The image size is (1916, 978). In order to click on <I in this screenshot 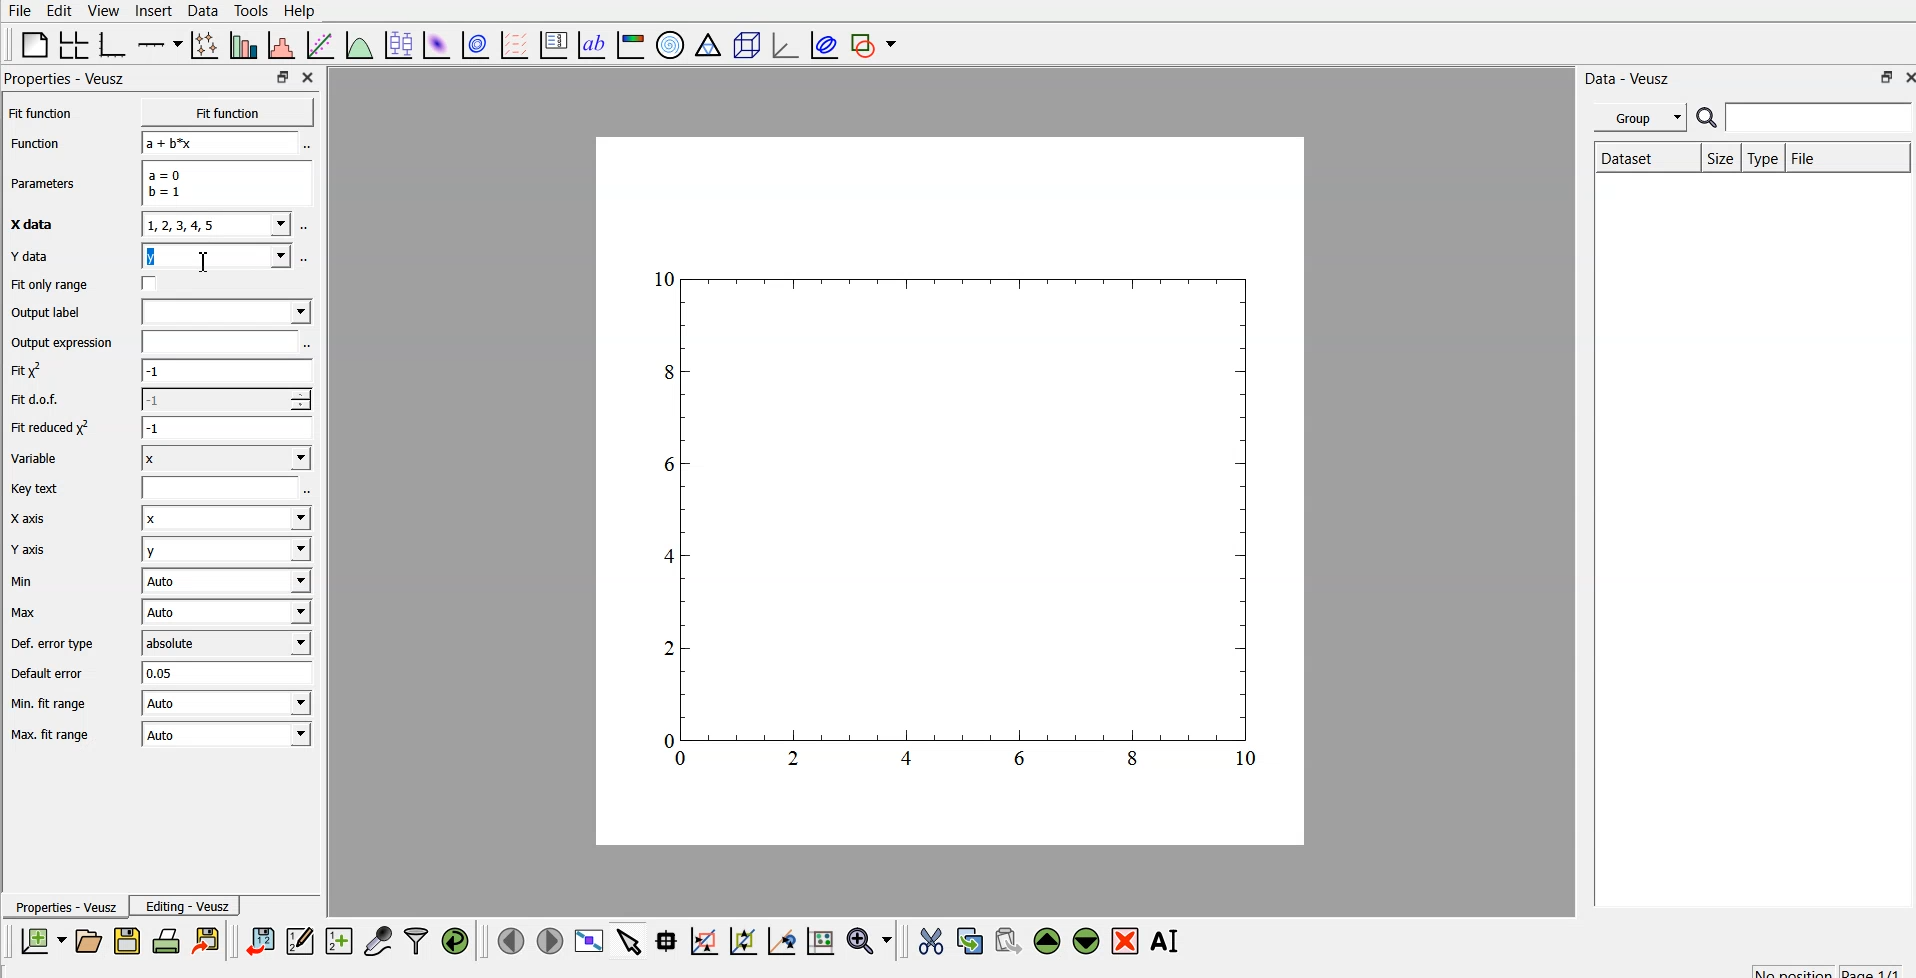, I will do `click(224, 459)`.